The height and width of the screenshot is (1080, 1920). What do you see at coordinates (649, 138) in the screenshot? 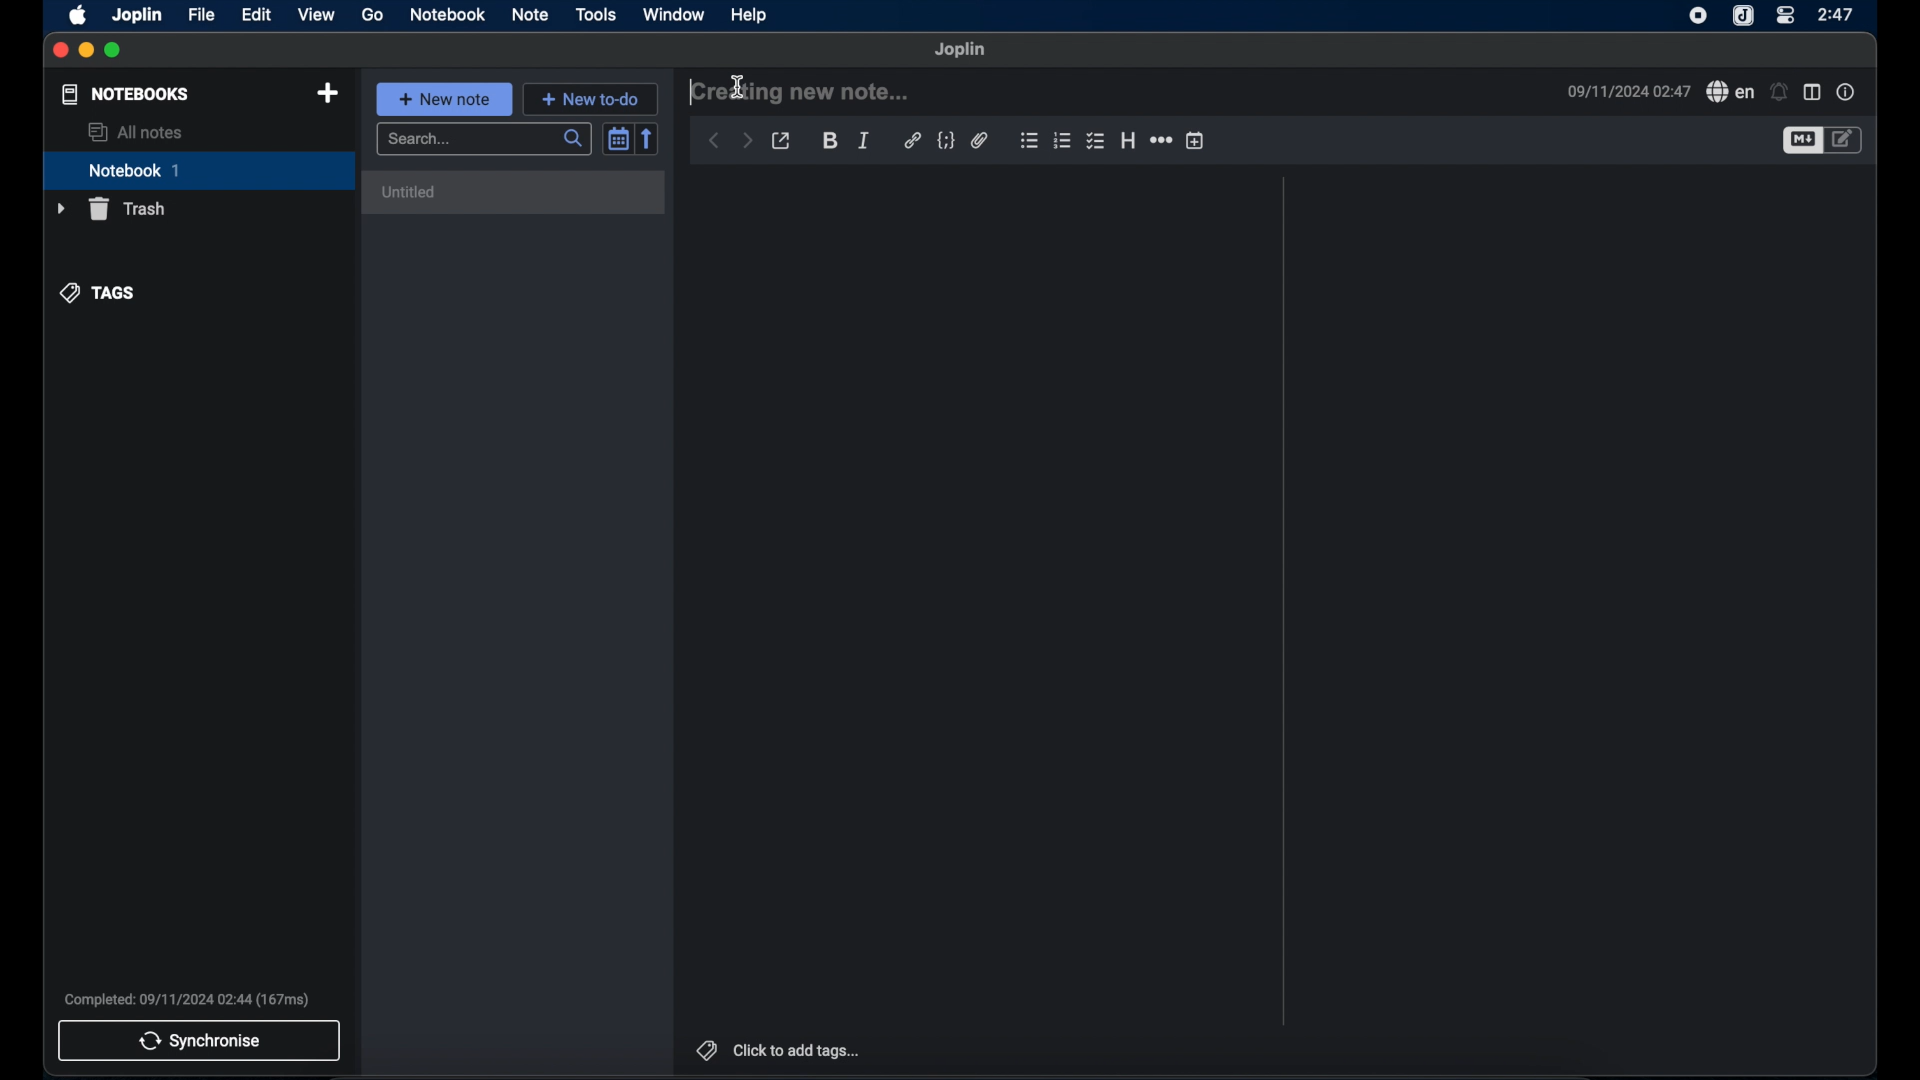
I see `reverse  sort order` at bounding box center [649, 138].